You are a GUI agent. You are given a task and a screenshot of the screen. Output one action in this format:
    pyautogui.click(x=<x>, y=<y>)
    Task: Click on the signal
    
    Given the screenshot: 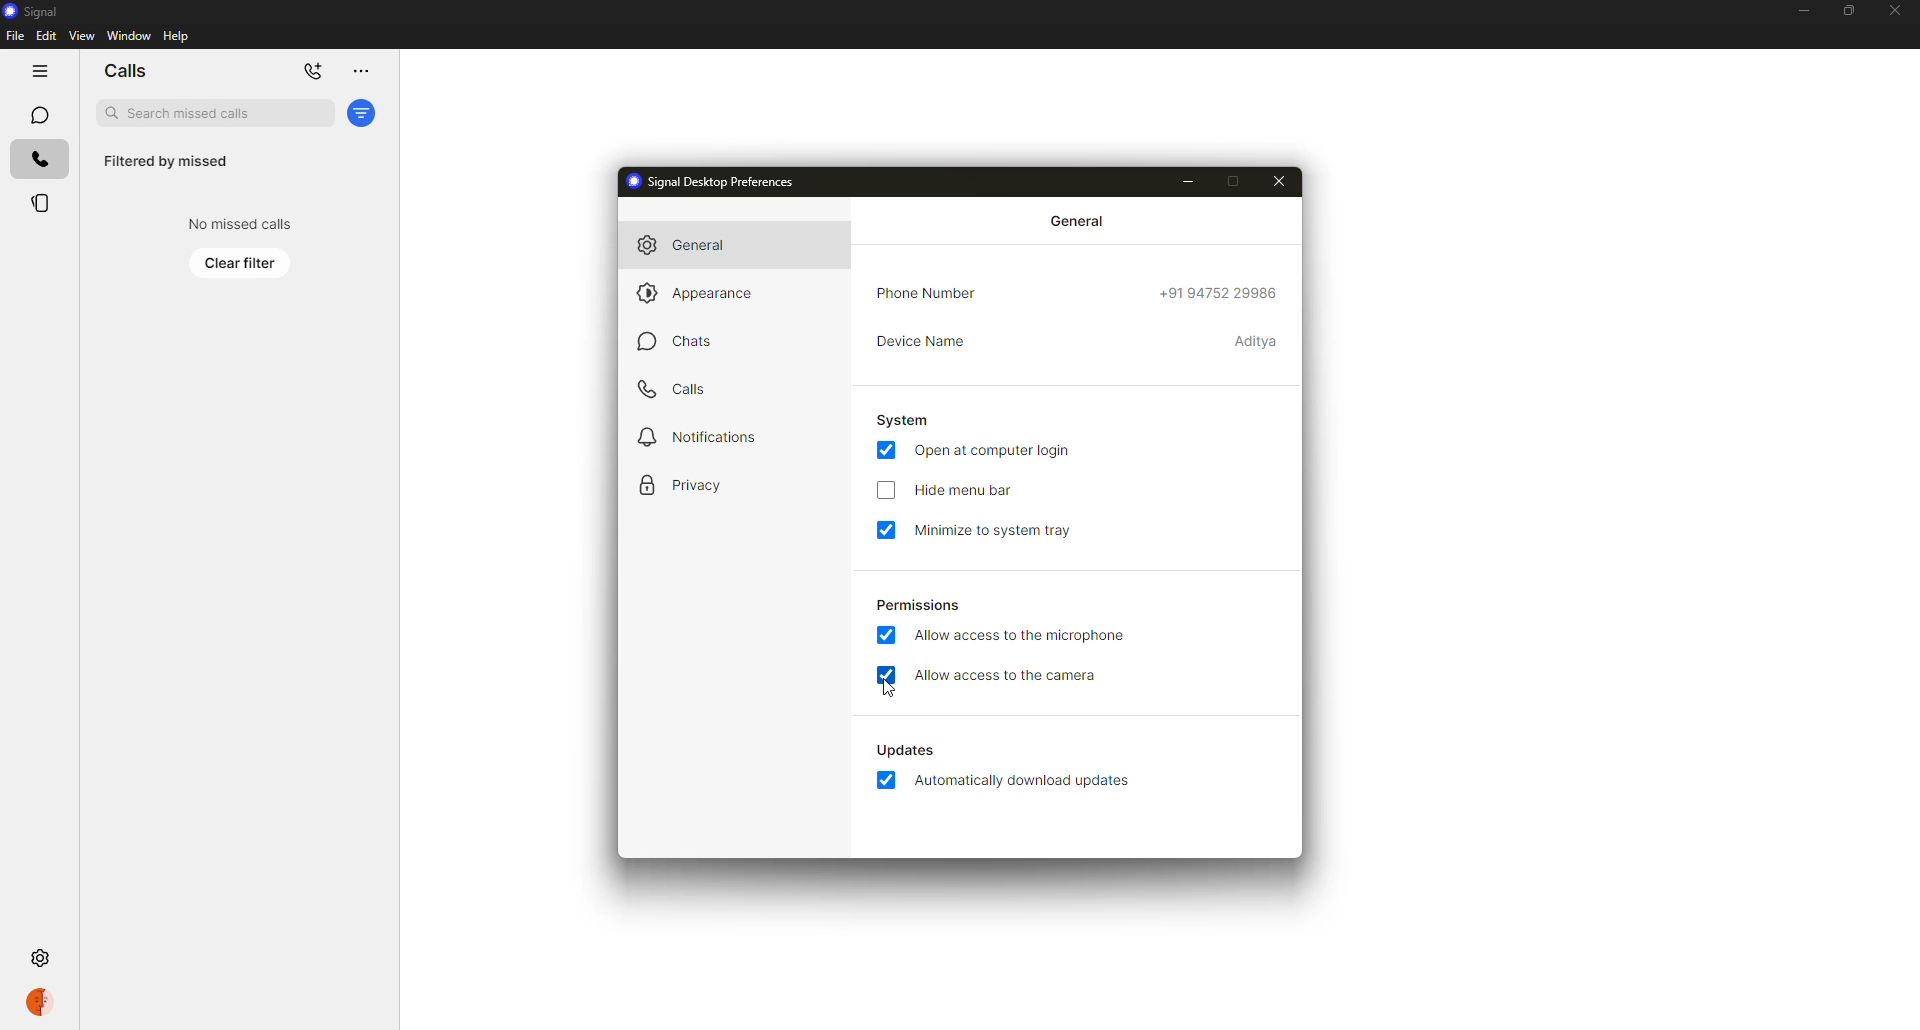 What is the action you would take?
    pyautogui.click(x=33, y=10)
    